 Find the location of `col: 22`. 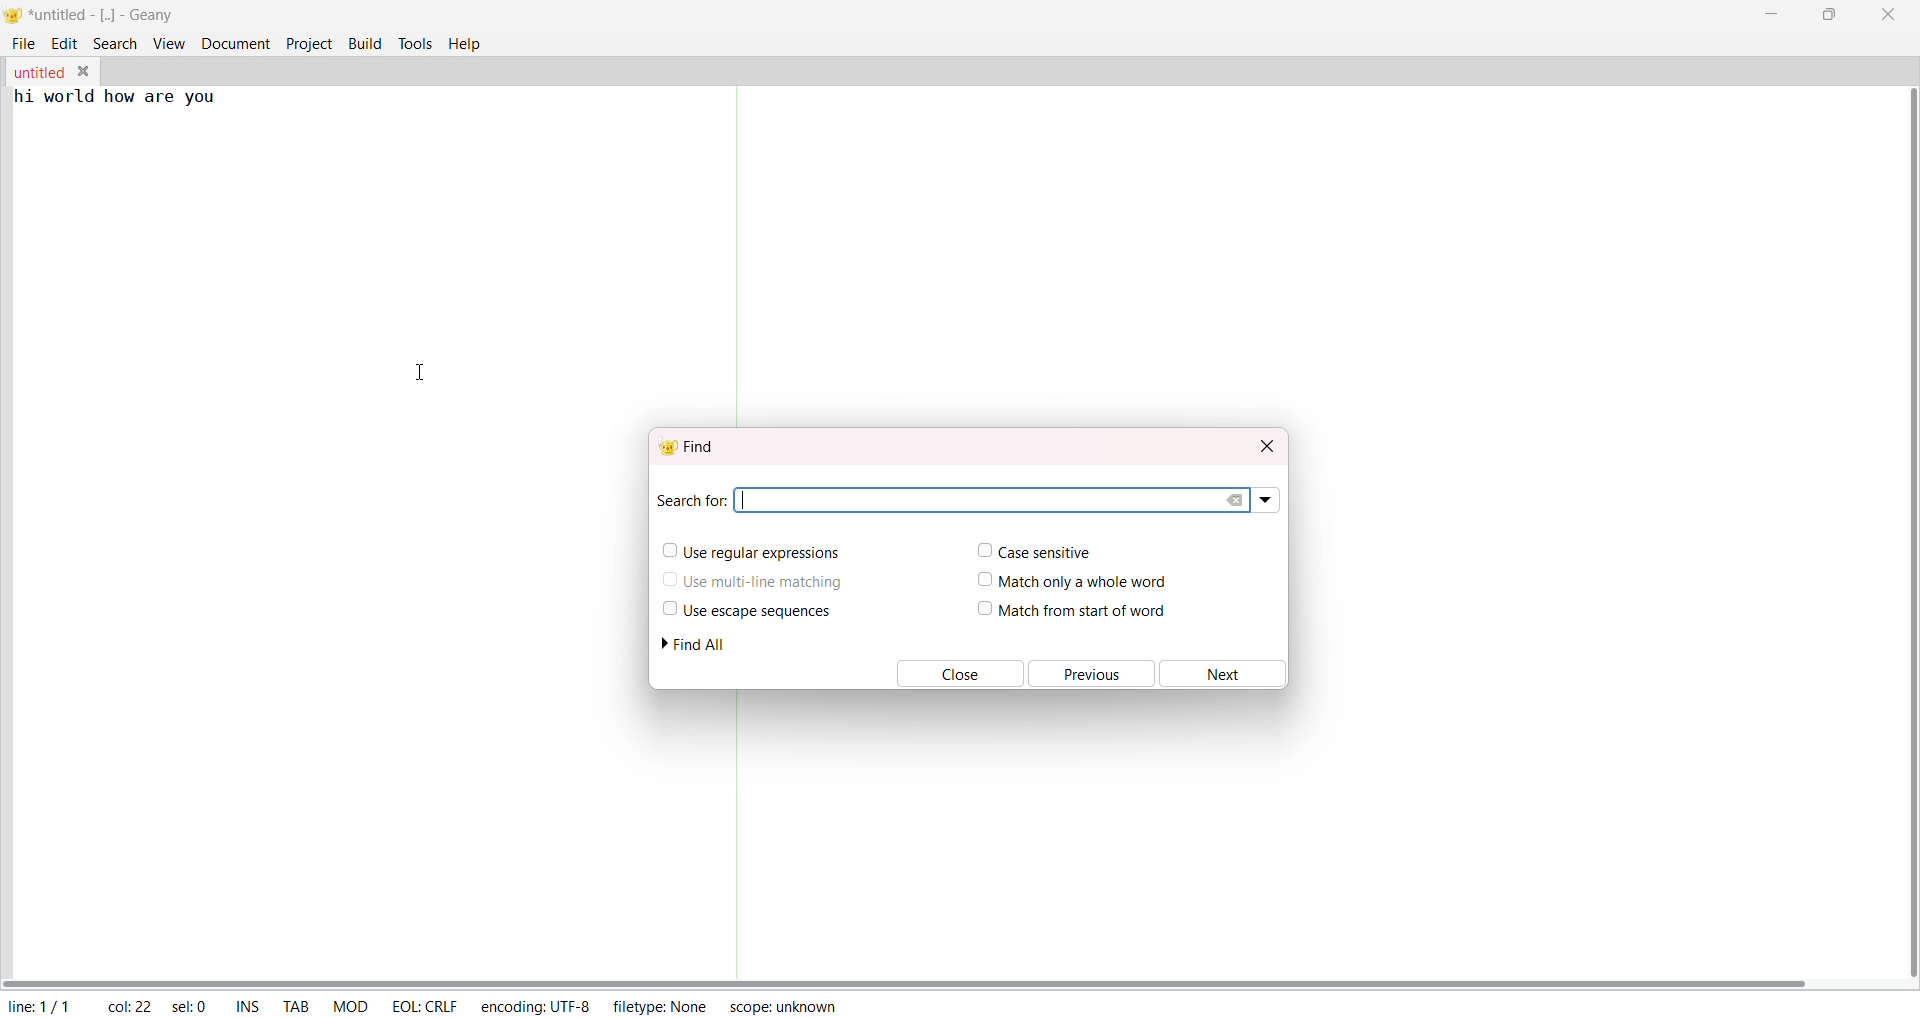

col: 22 is located at coordinates (129, 1005).